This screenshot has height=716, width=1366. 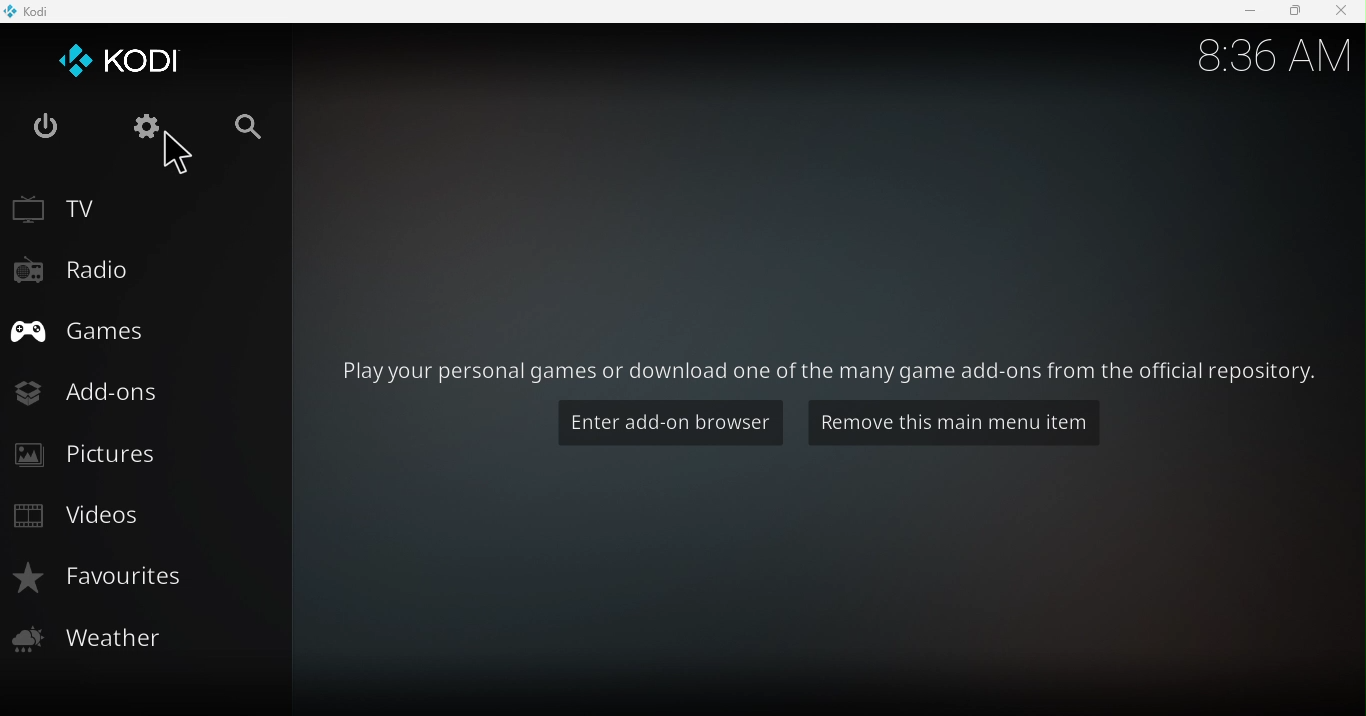 I want to click on Cursor, so click(x=186, y=152).